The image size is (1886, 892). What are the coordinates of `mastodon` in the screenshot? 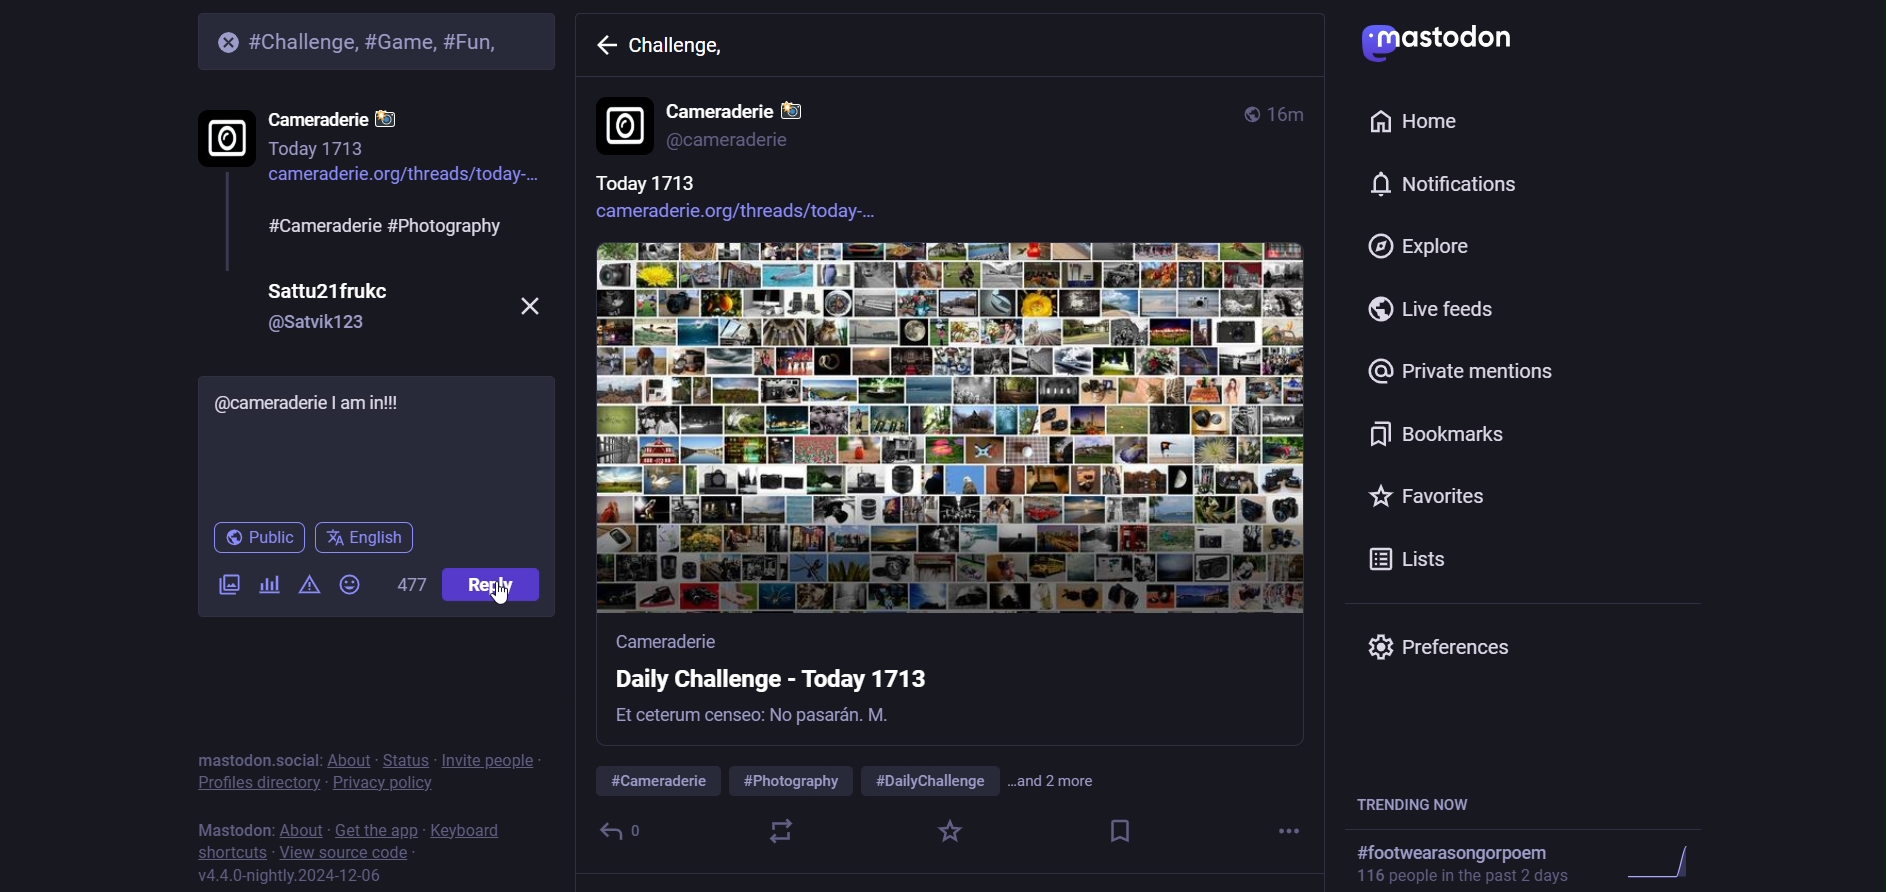 It's located at (233, 827).